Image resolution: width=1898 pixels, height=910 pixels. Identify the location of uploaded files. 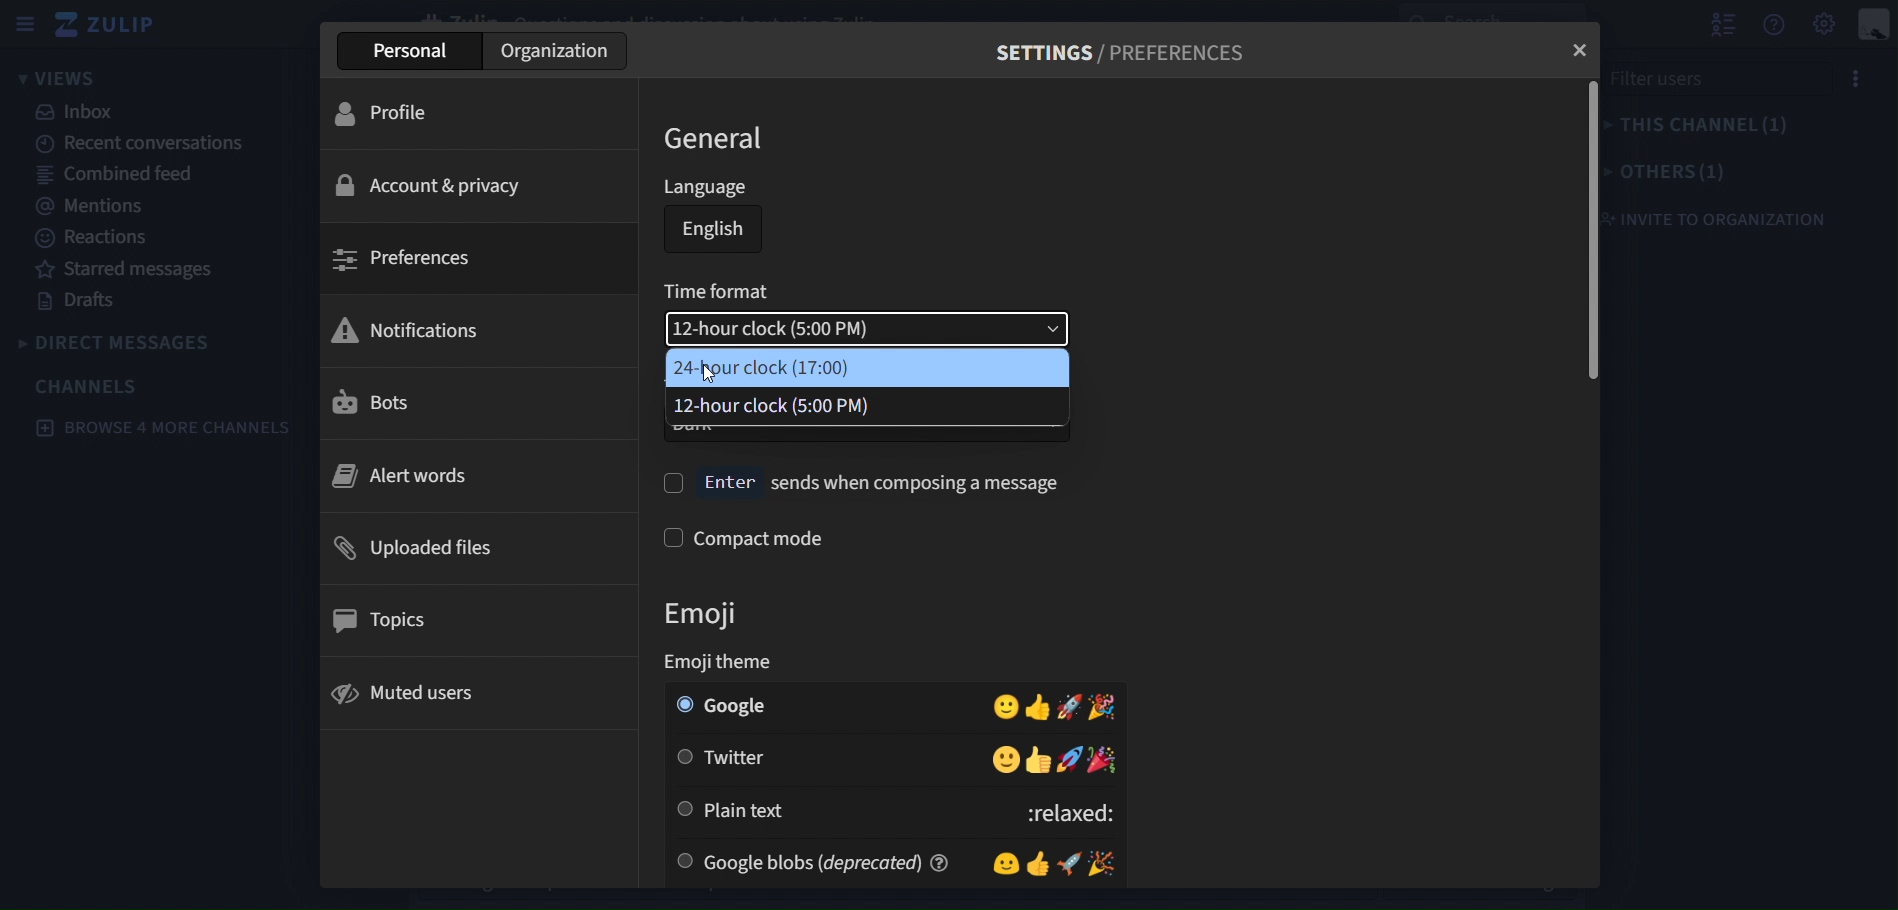
(473, 545).